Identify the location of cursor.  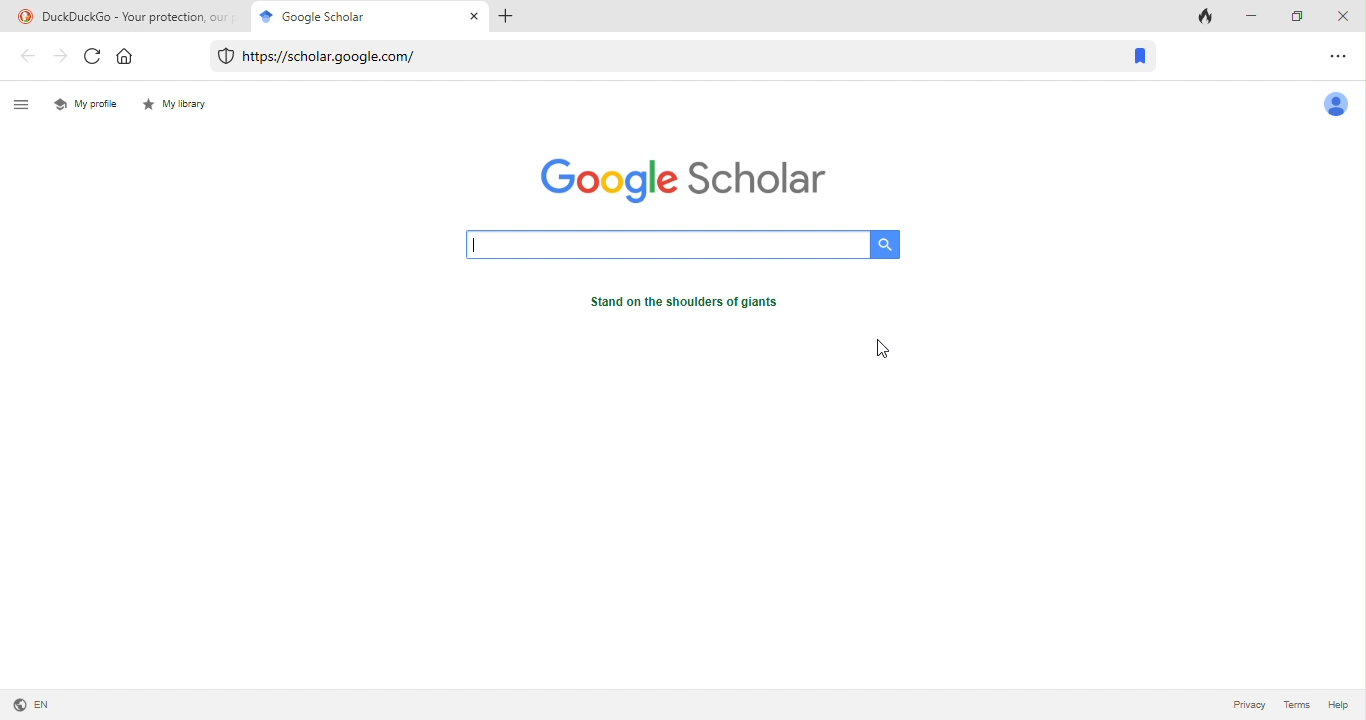
(879, 349).